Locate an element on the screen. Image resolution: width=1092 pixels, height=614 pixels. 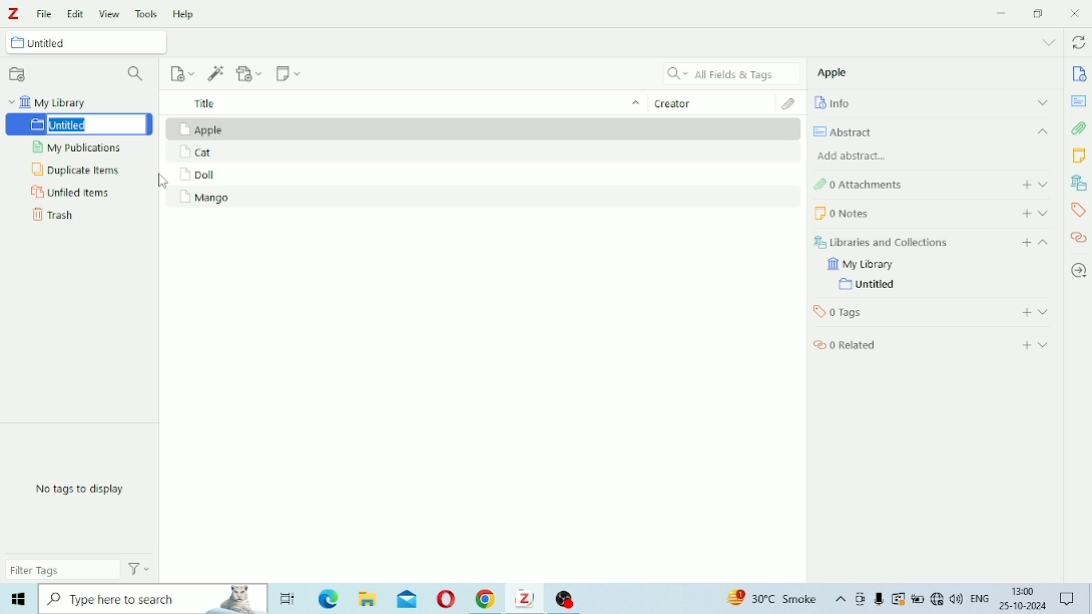
View is located at coordinates (109, 13).